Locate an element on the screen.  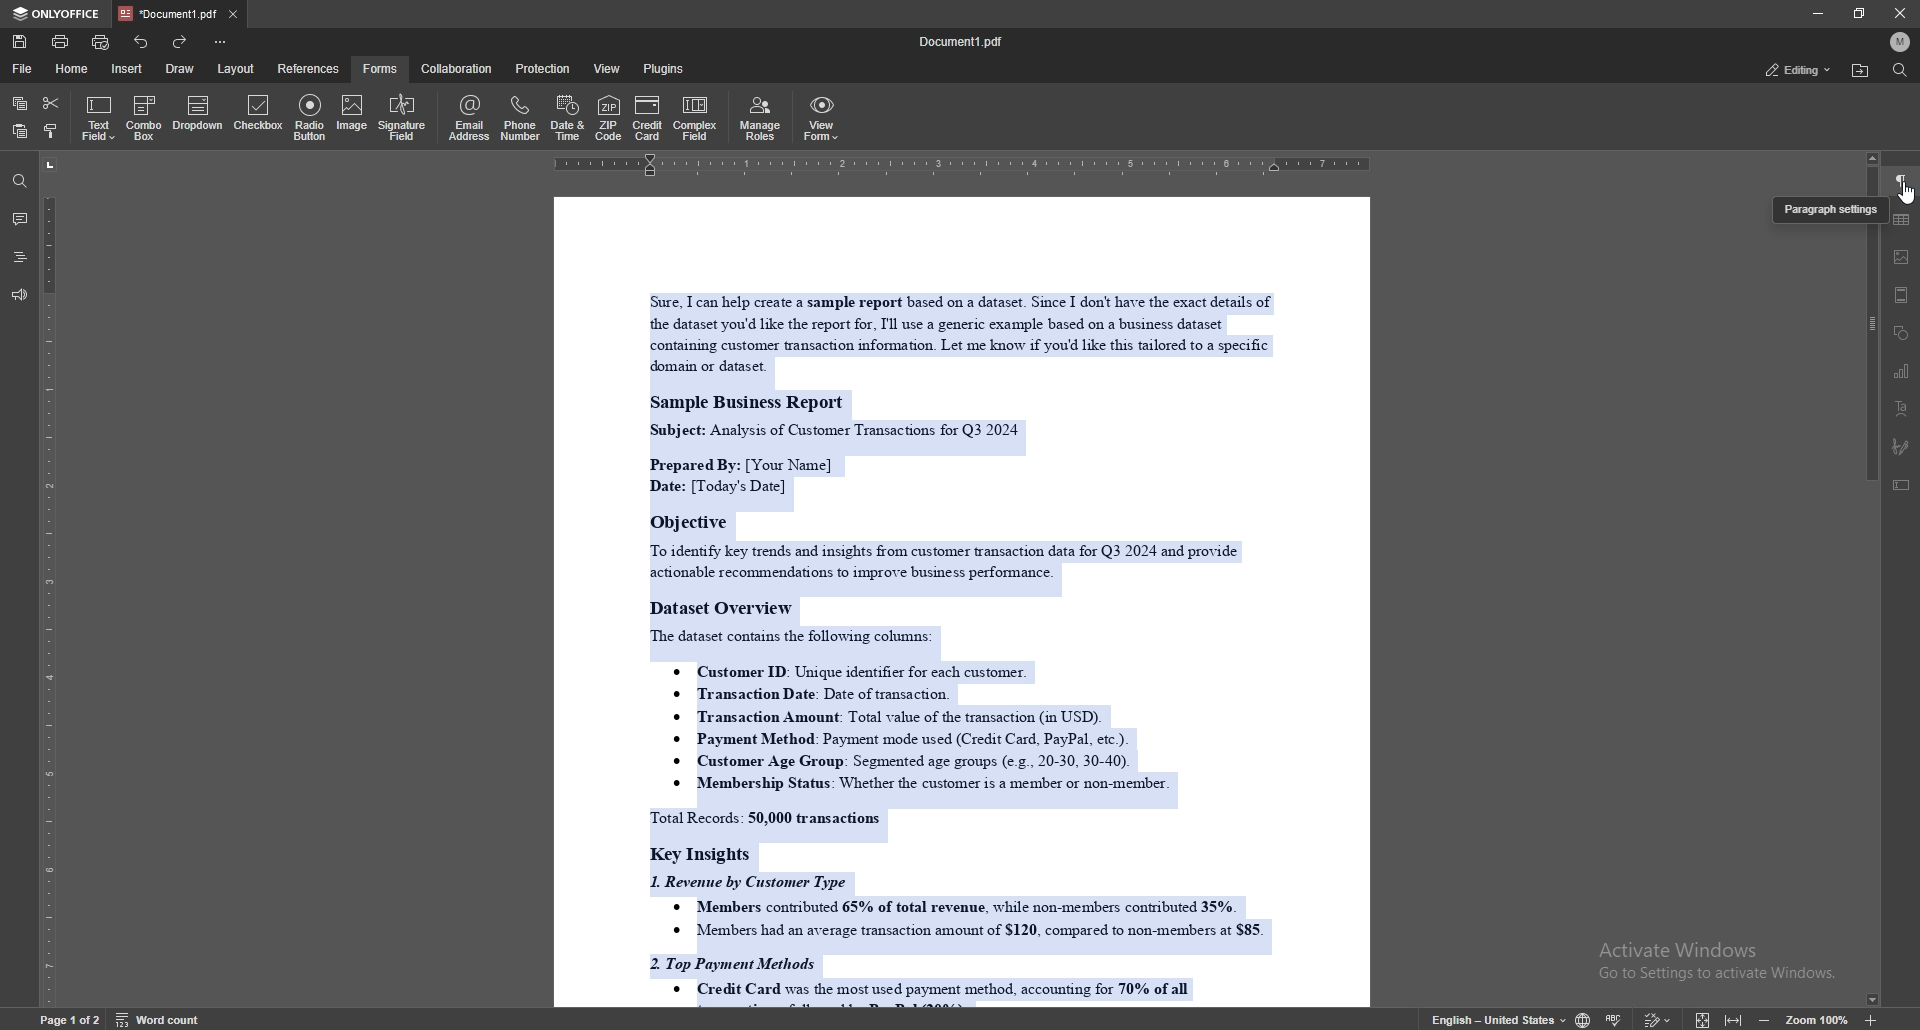
signature field is located at coordinates (402, 119).